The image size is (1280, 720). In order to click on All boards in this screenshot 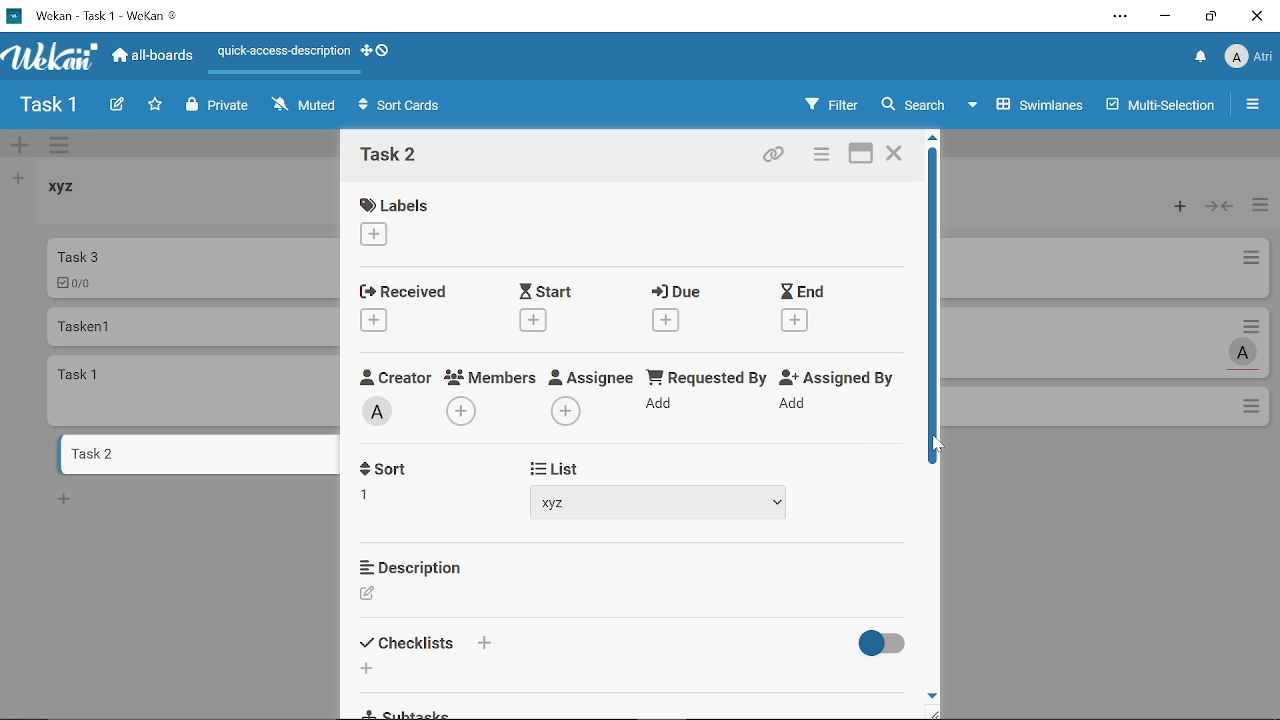, I will do `click(154, 55)`.